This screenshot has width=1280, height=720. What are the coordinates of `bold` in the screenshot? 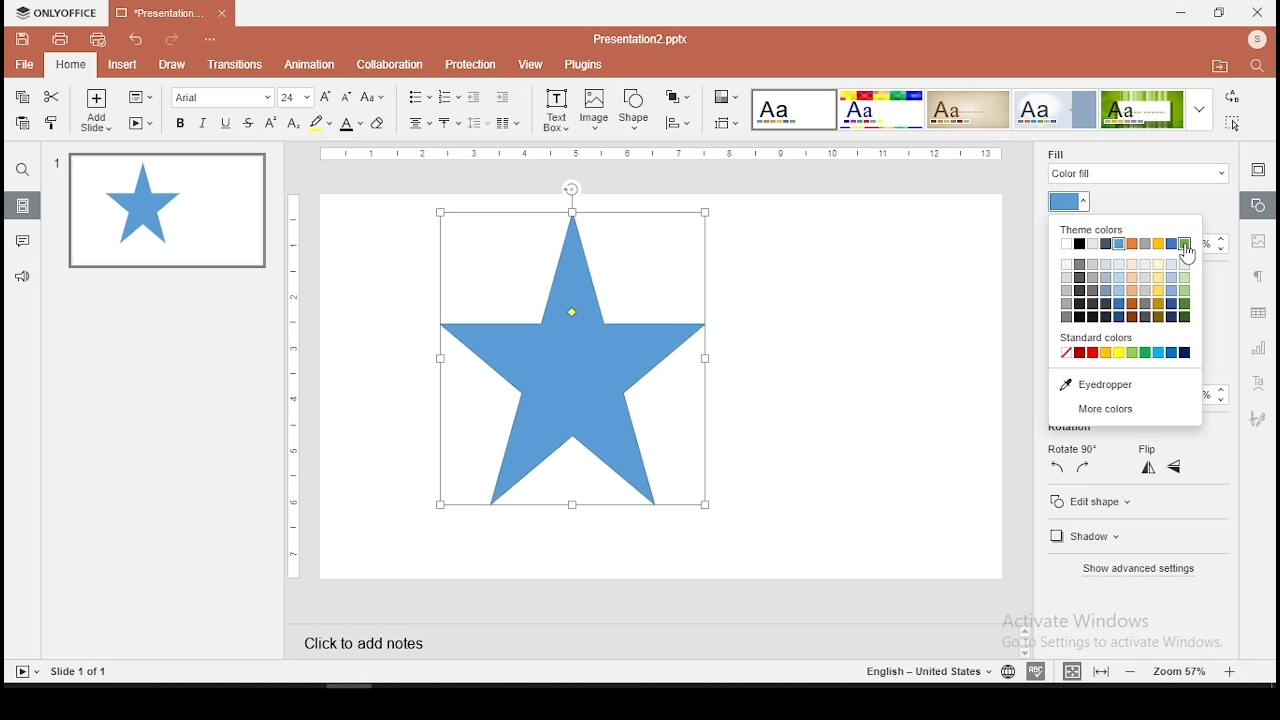 It's located at (180, 123).